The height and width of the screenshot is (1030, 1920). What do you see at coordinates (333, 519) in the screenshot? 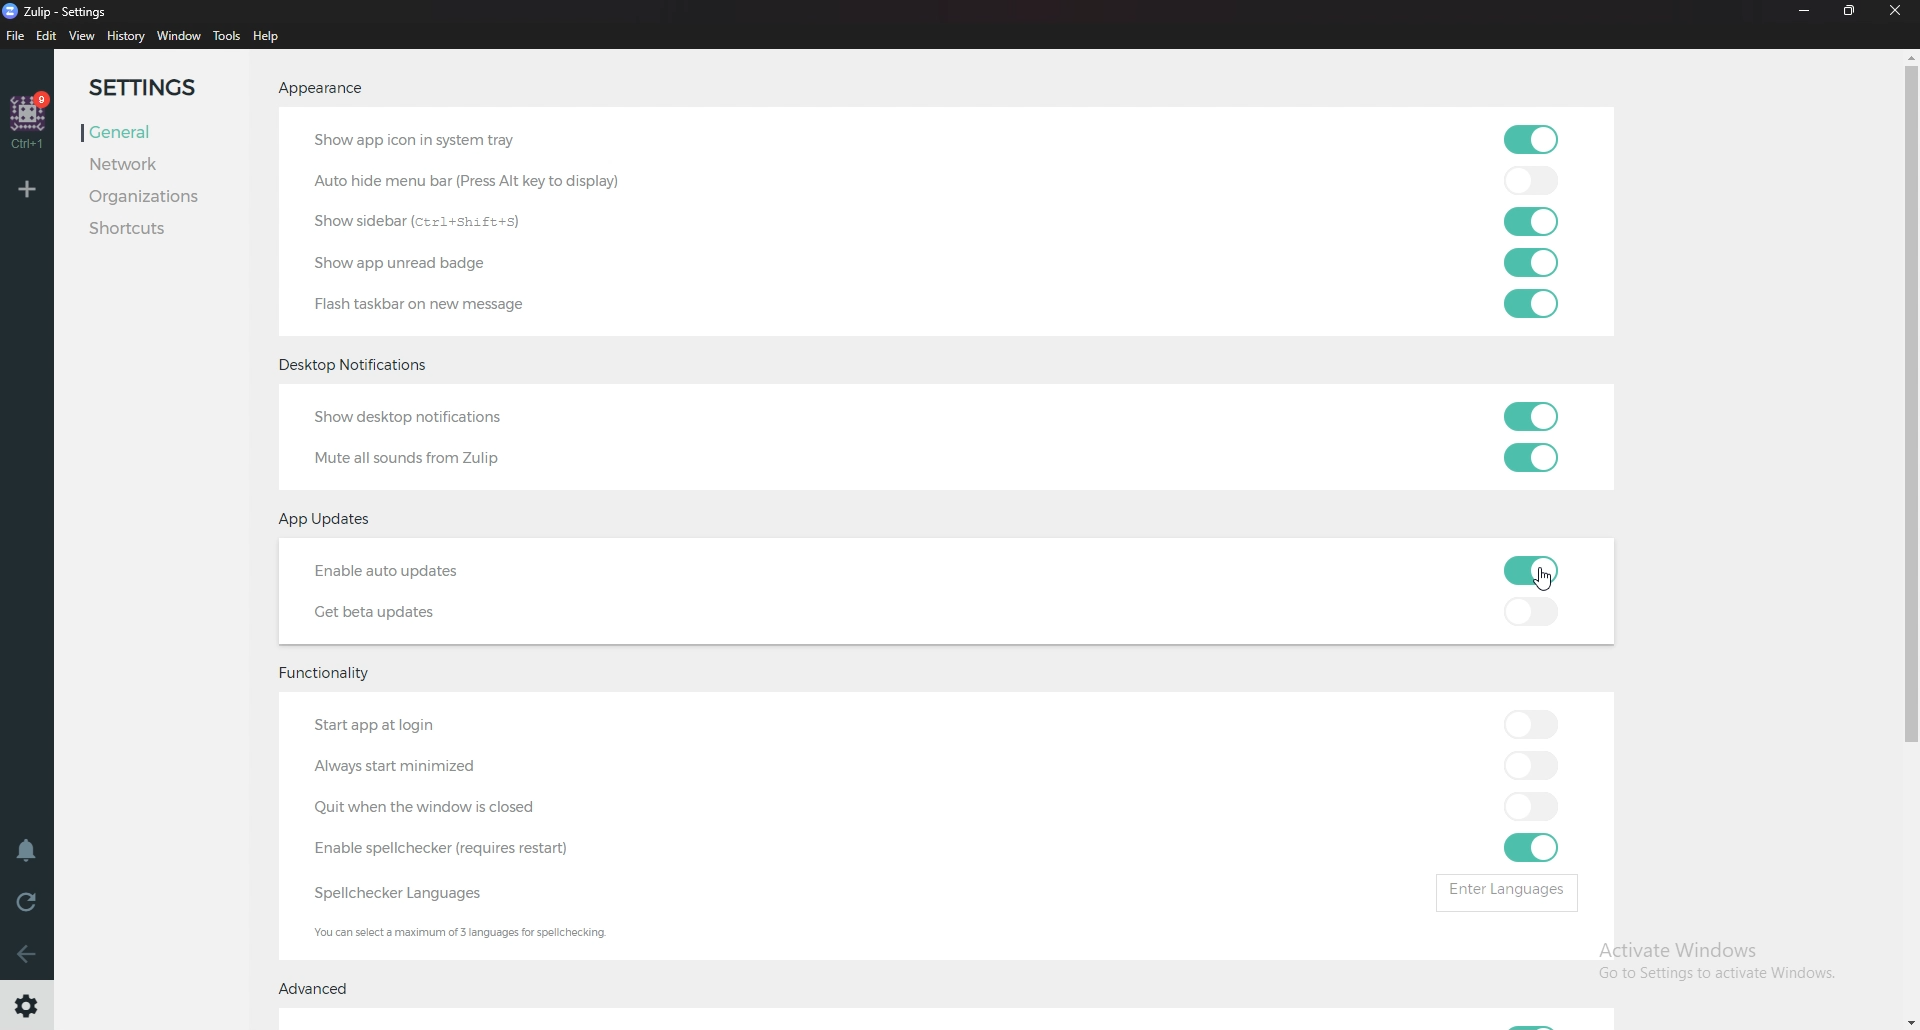
I see `App updates` at bounding box center [333, 519].